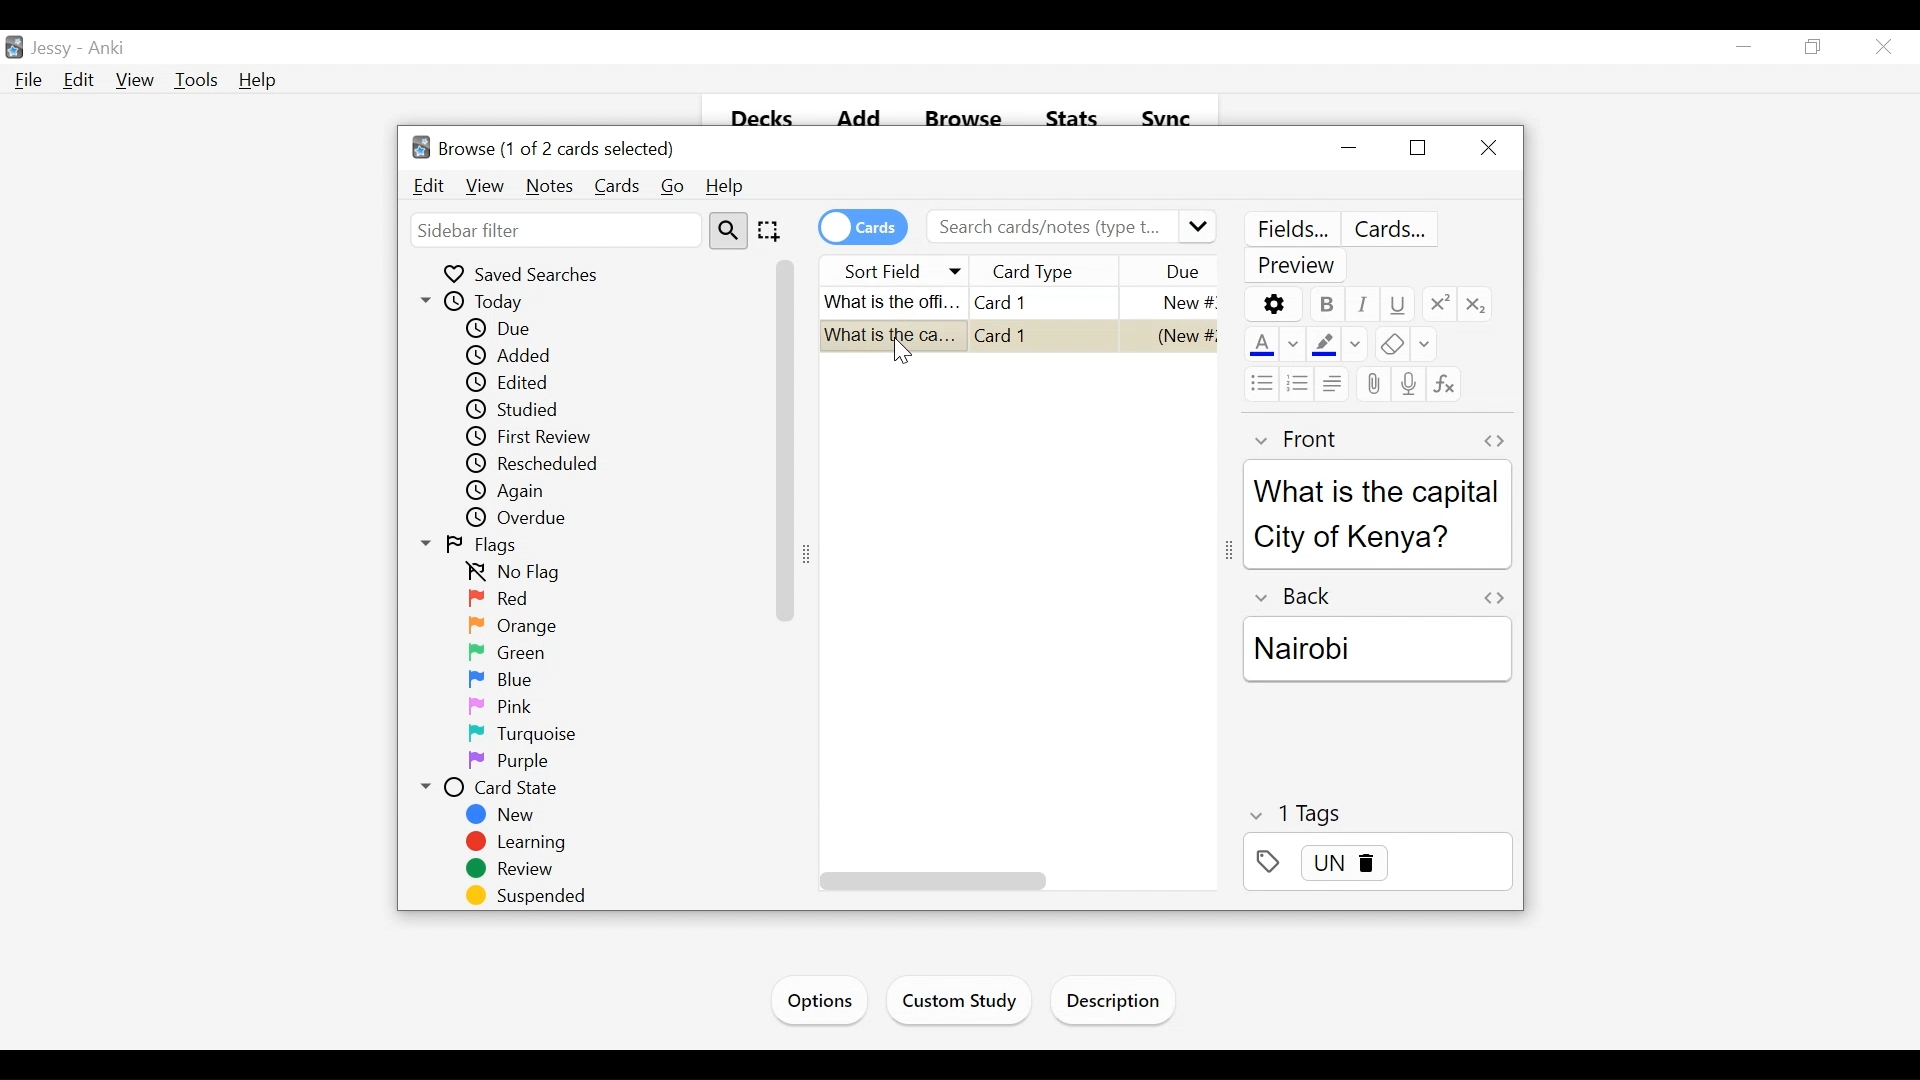 The image size is (1920, 1080). What do you see at coordinates (1169, 121) in the screenshot?
I see `Sync` at bounding box center [1169, 121].